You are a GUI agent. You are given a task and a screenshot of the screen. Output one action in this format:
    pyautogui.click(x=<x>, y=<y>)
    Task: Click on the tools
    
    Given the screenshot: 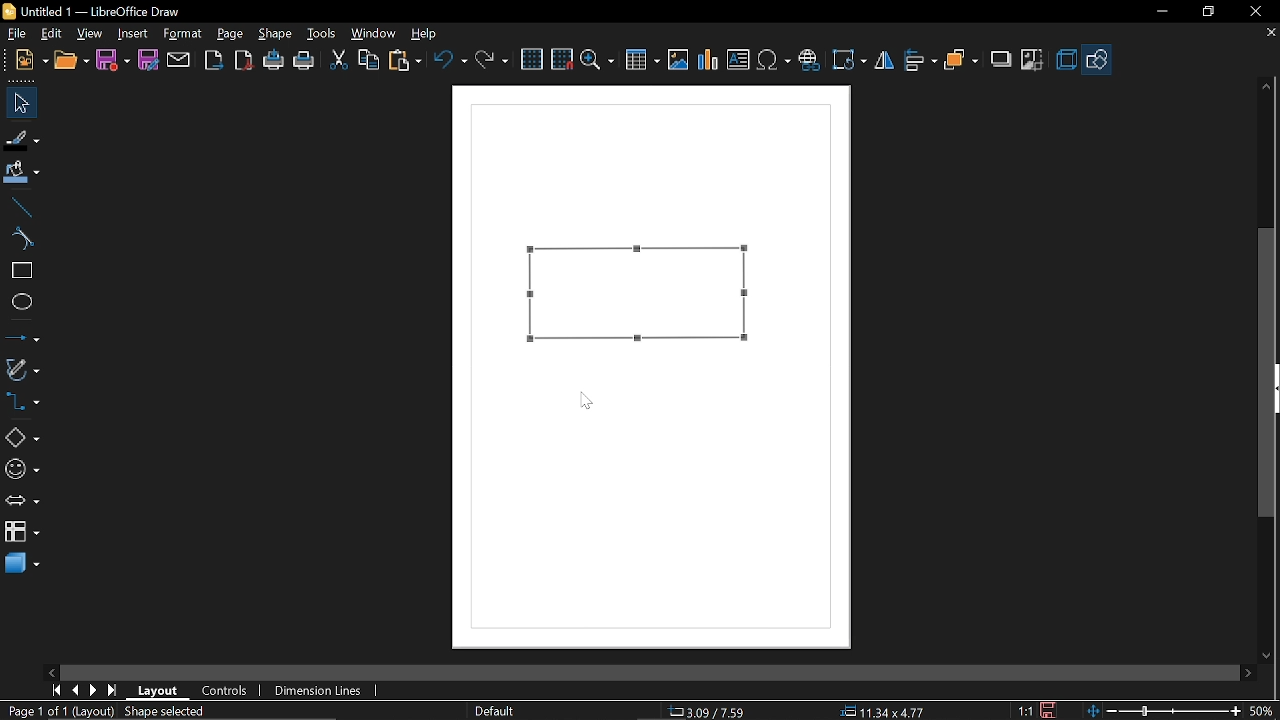 What is the action you would take?
    pyautogui.click(x=323, y=34)
    